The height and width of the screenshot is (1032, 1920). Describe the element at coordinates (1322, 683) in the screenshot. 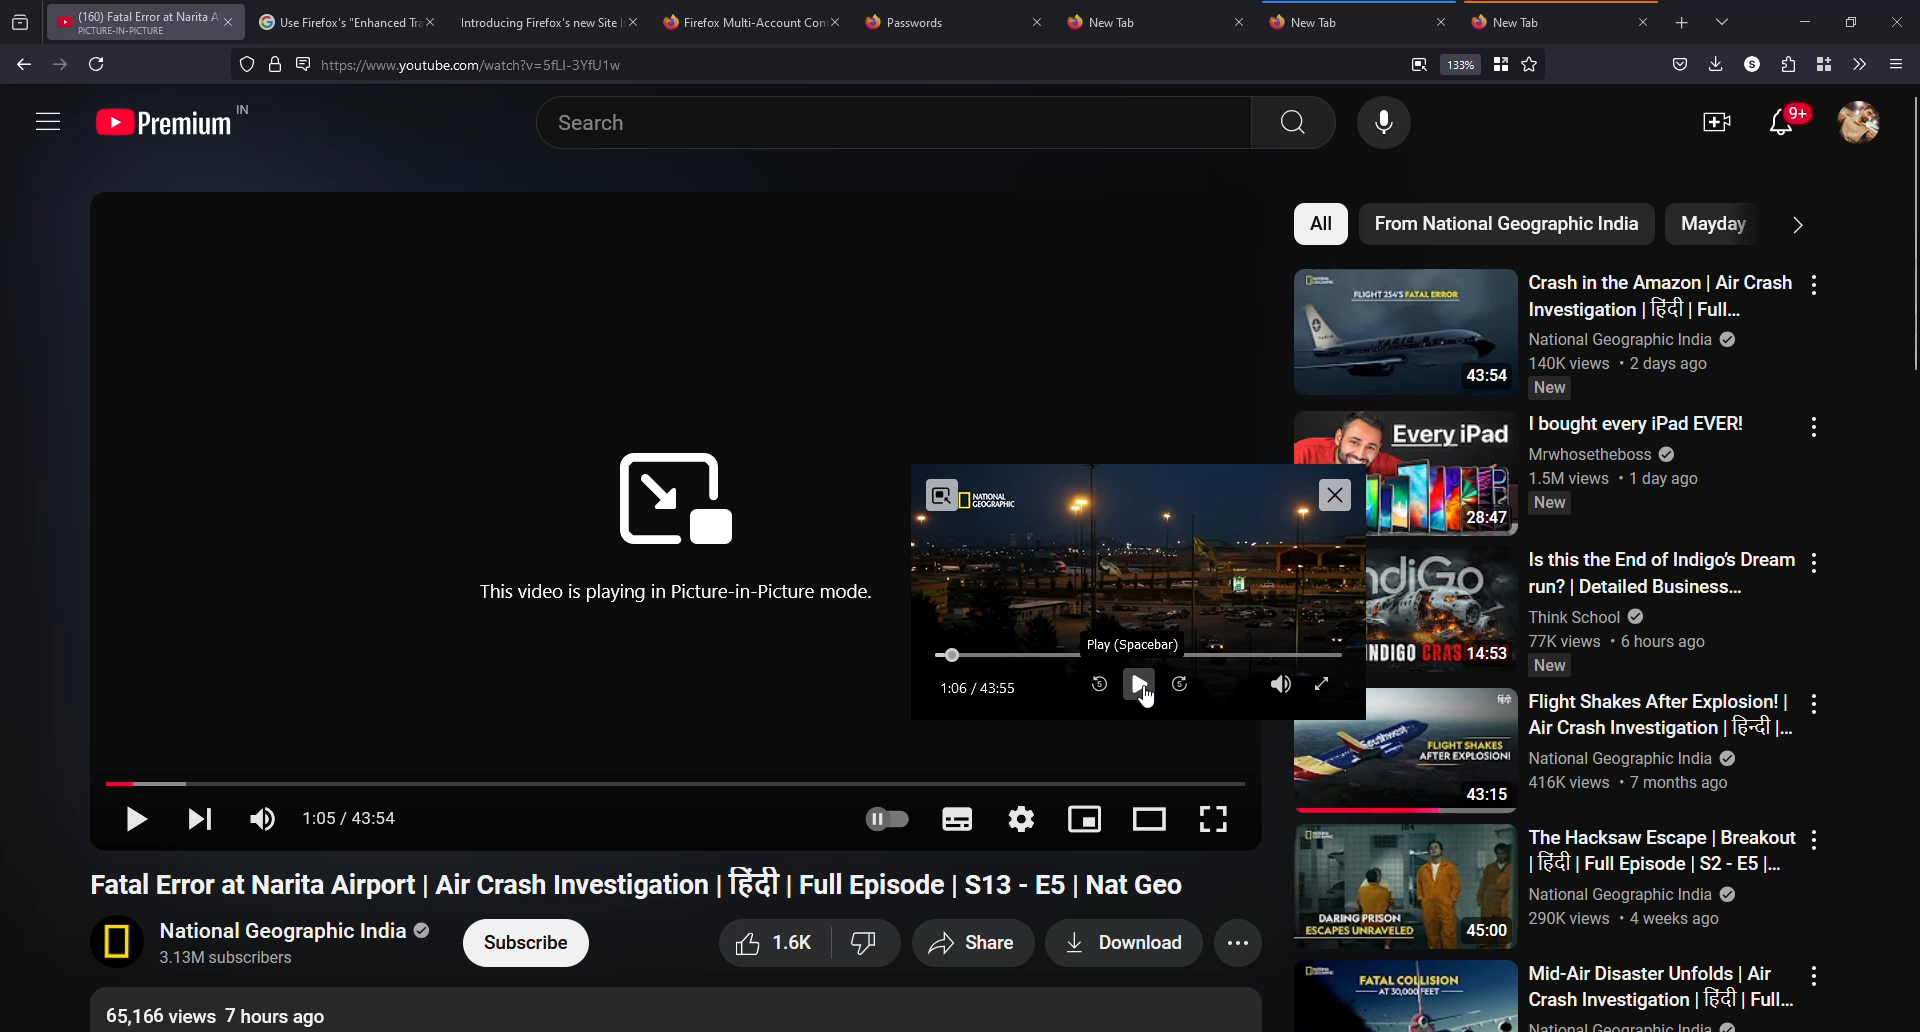

I see `expand` at that location.